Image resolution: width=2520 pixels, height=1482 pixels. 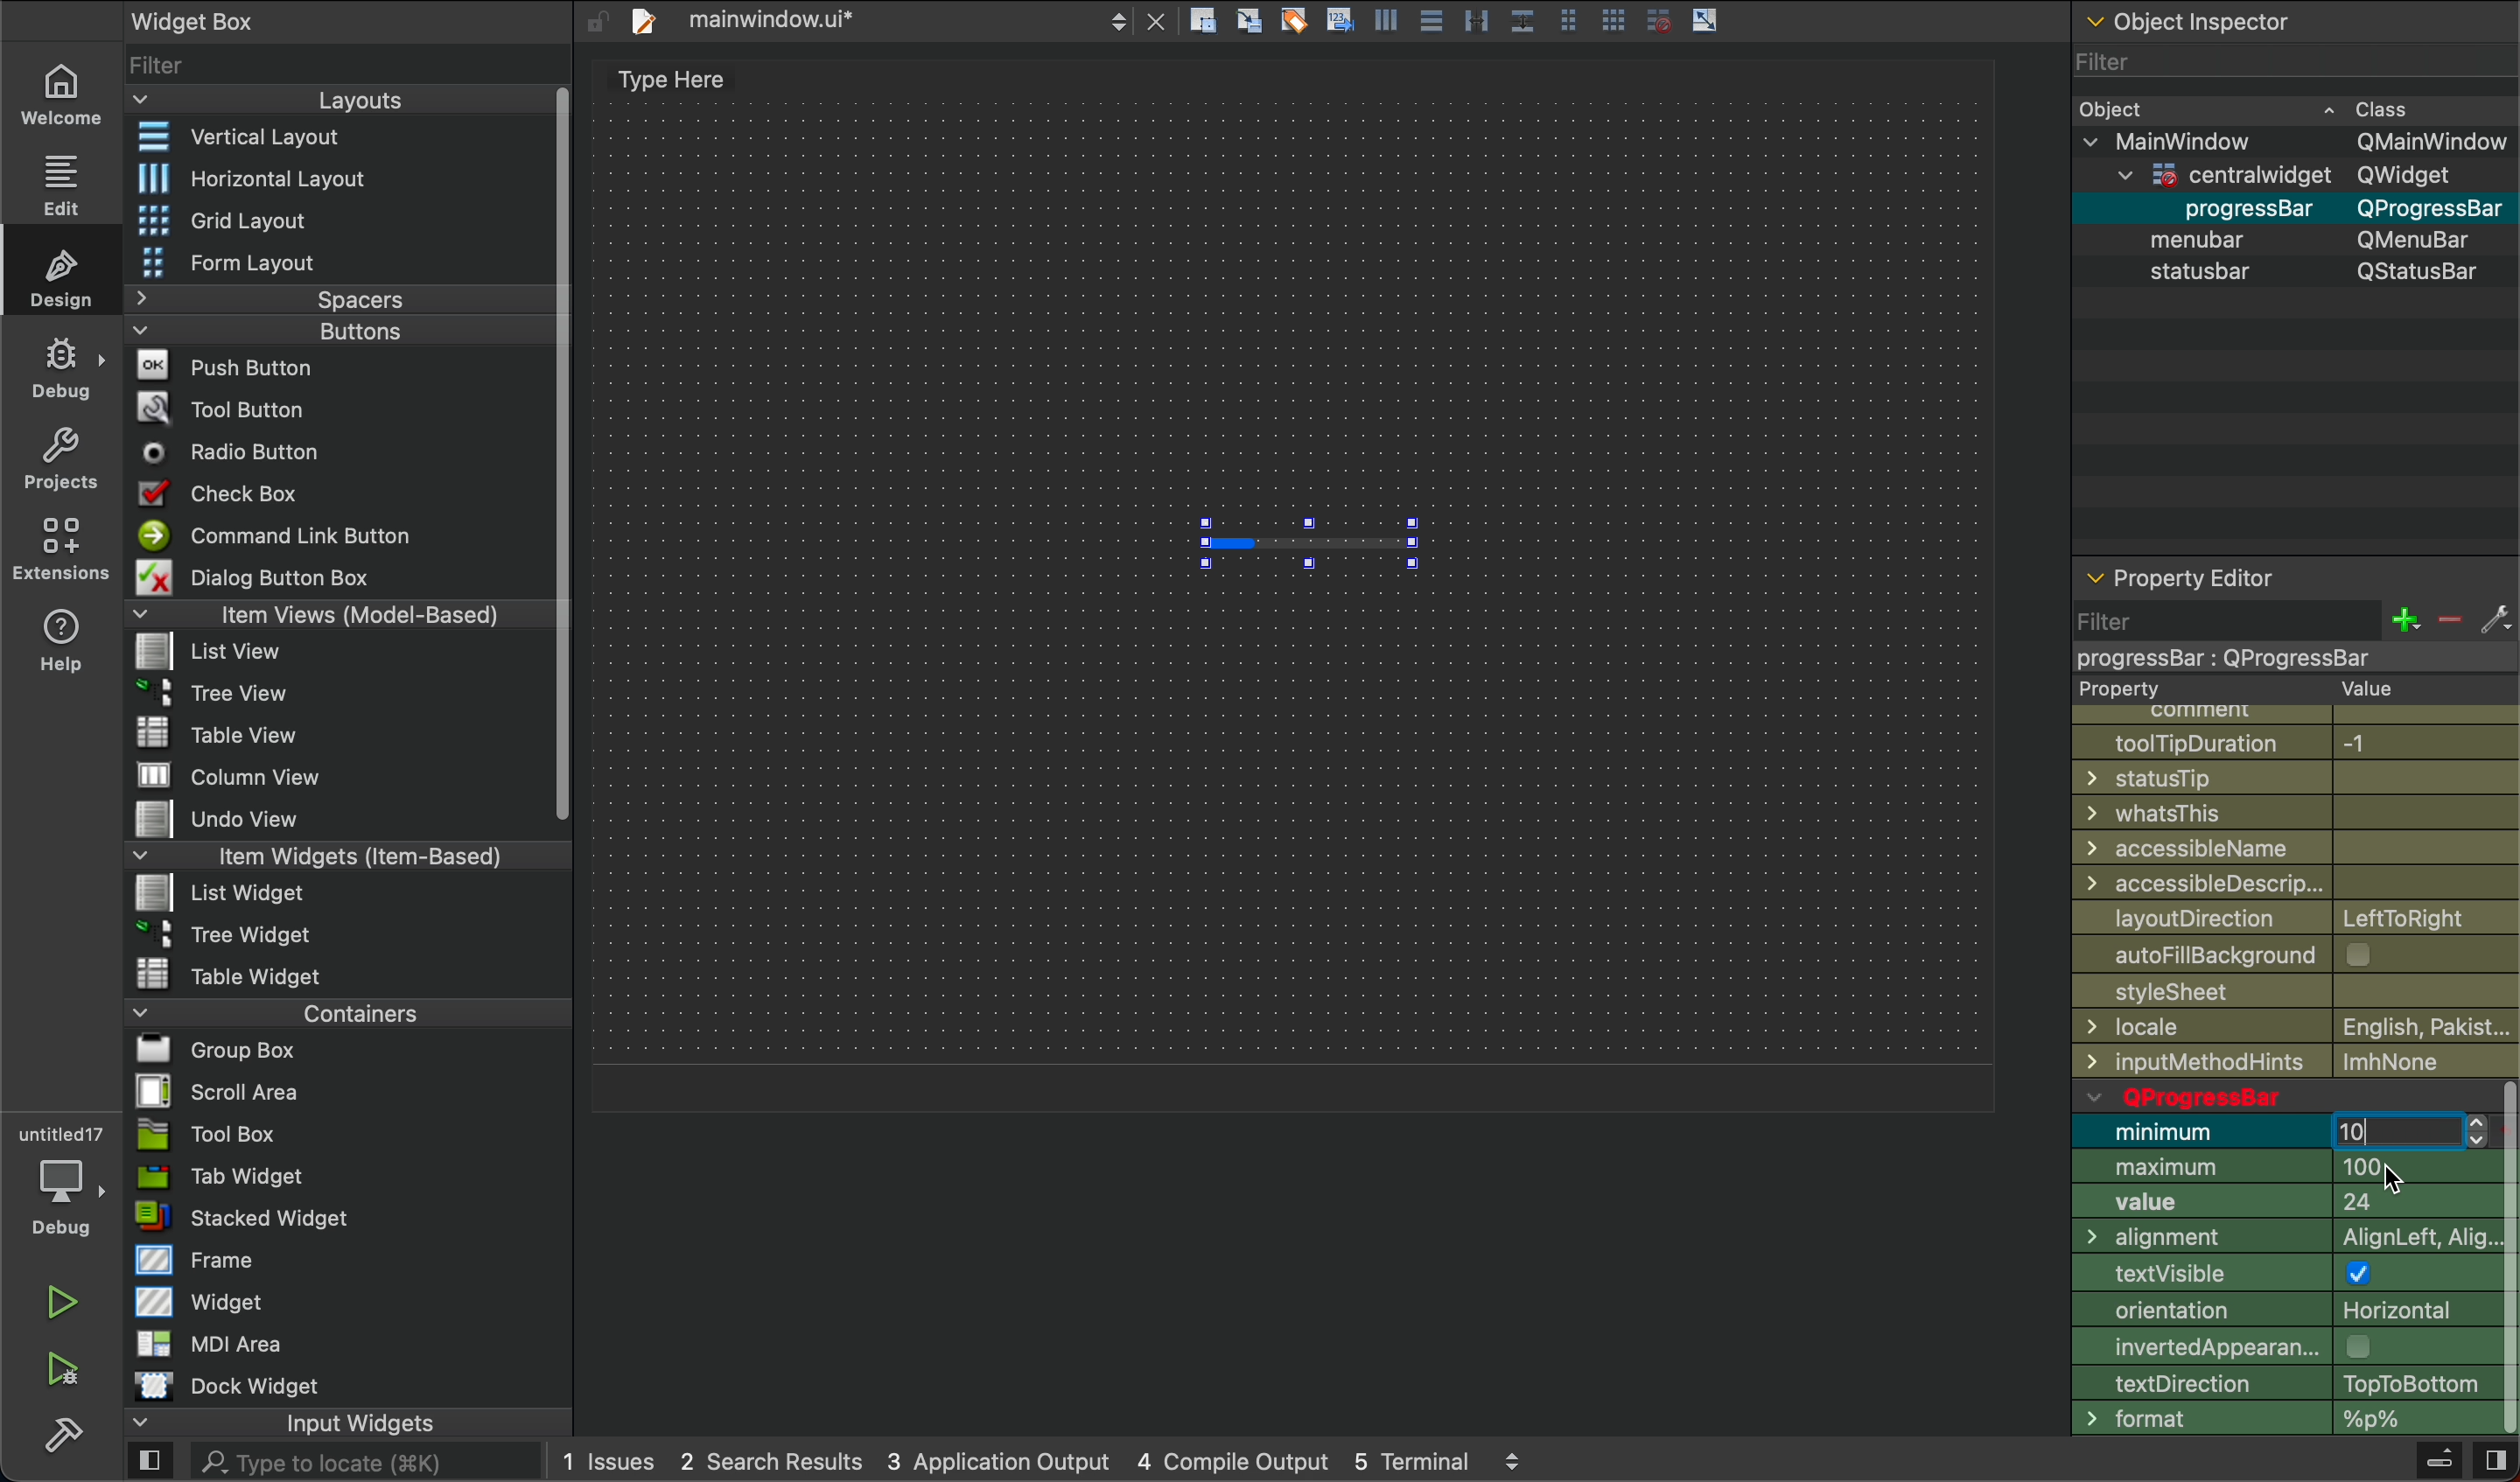 What do you see at coordinates (2282, 1277) in the screenshot?
I see `testVisible` at bounding box center [2282, 1277].